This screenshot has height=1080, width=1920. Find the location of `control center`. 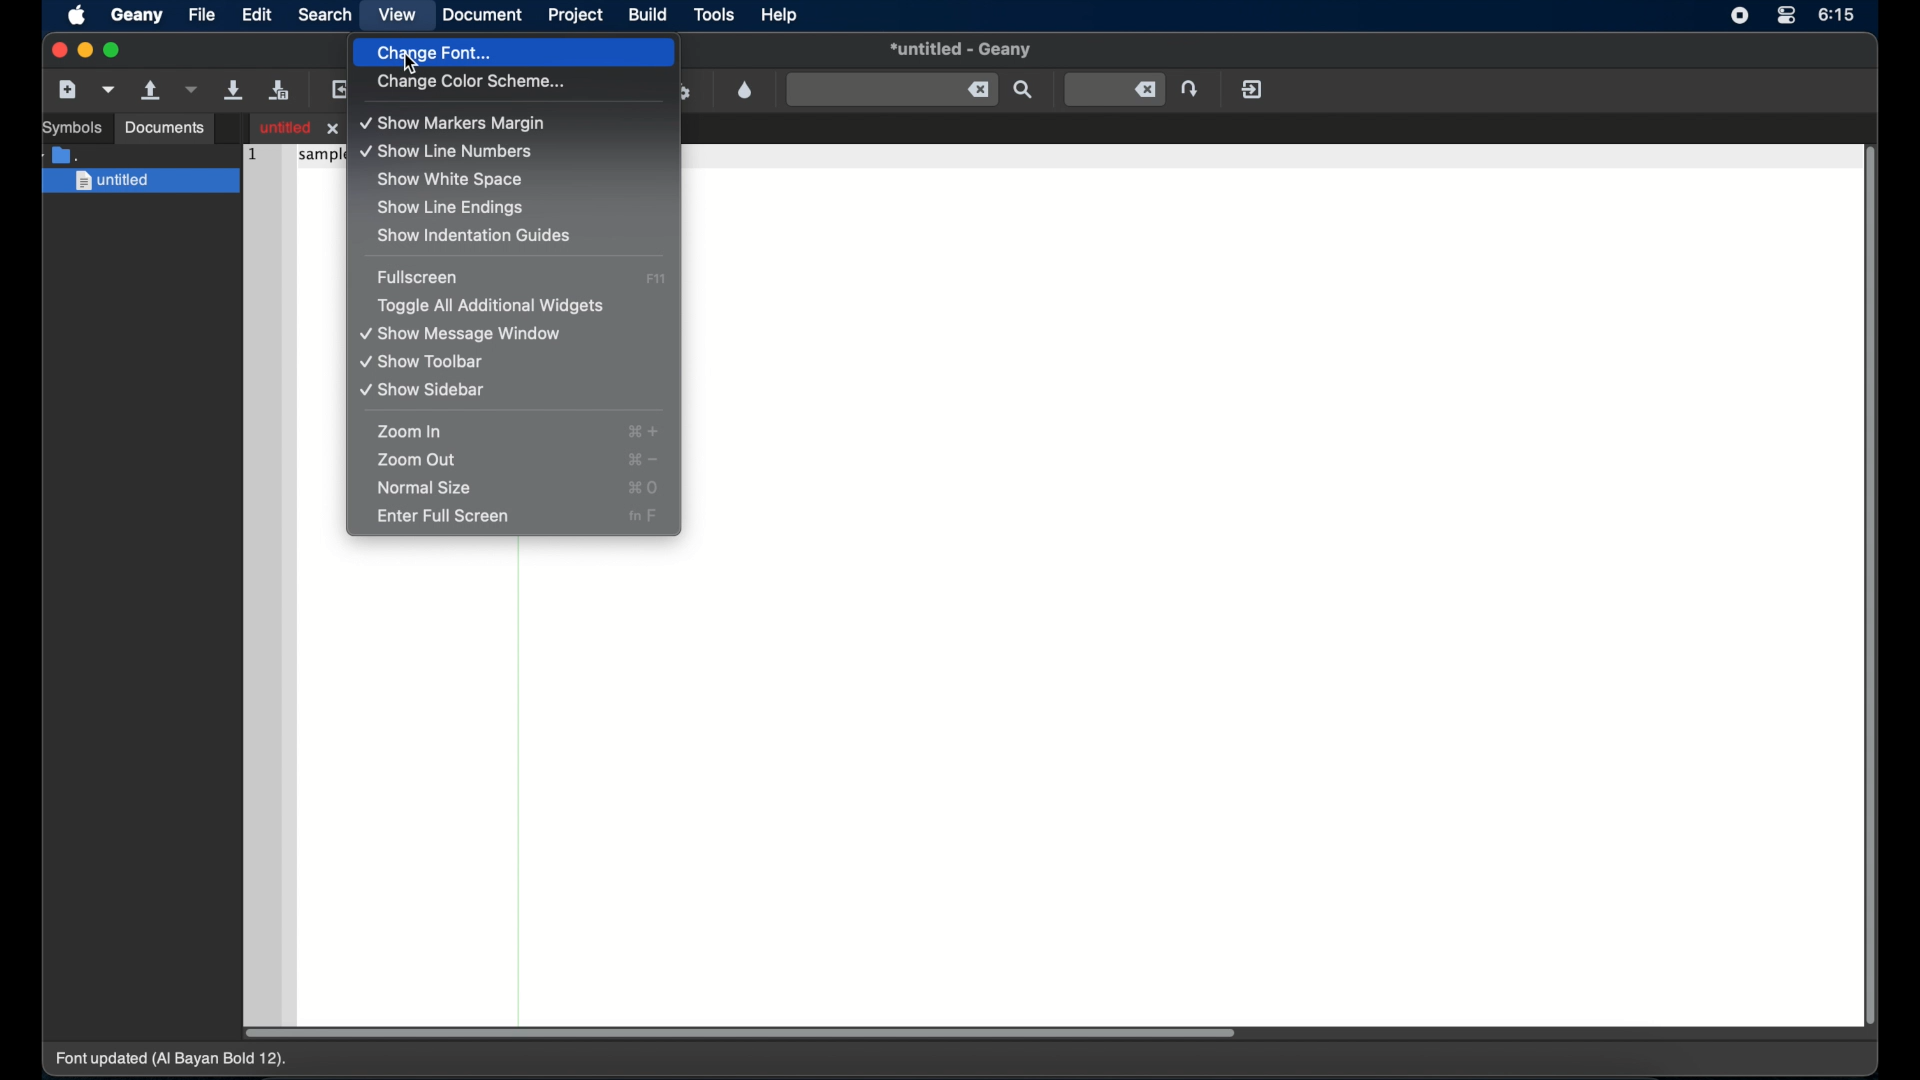

control center is located at coordinates (1785, 16).